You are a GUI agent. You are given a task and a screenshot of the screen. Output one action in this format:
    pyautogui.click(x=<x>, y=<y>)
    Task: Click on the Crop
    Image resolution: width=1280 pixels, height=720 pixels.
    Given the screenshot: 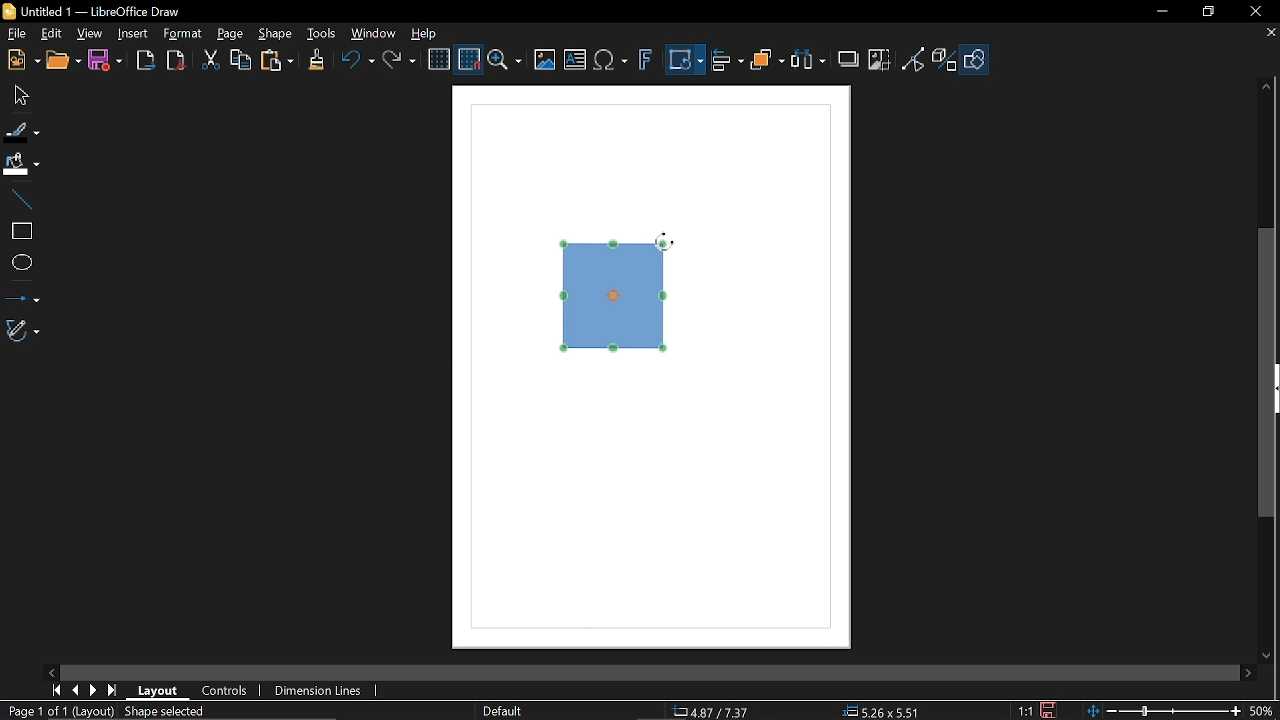 What is the action you would take?
    pyautogui.click(x=879, y=60)
    